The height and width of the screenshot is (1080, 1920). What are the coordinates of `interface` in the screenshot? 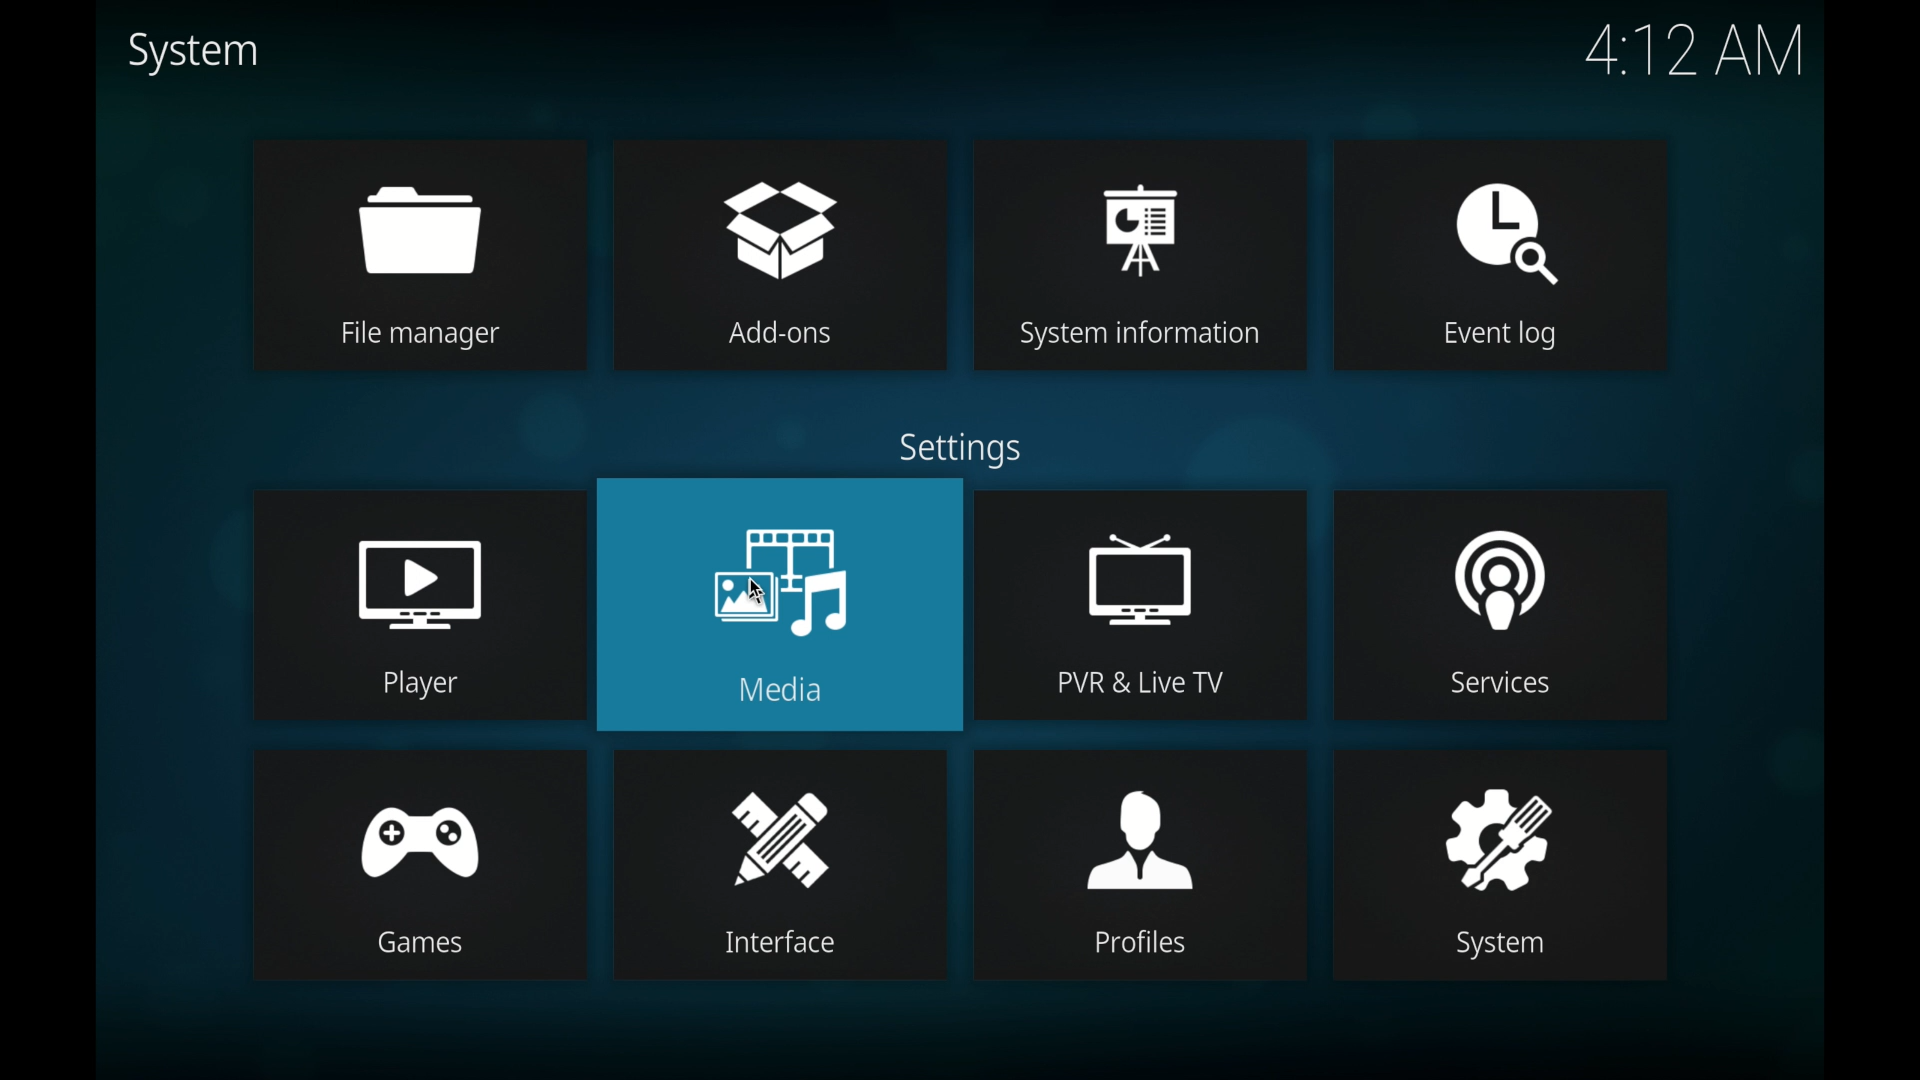 It's located at (781, 822).